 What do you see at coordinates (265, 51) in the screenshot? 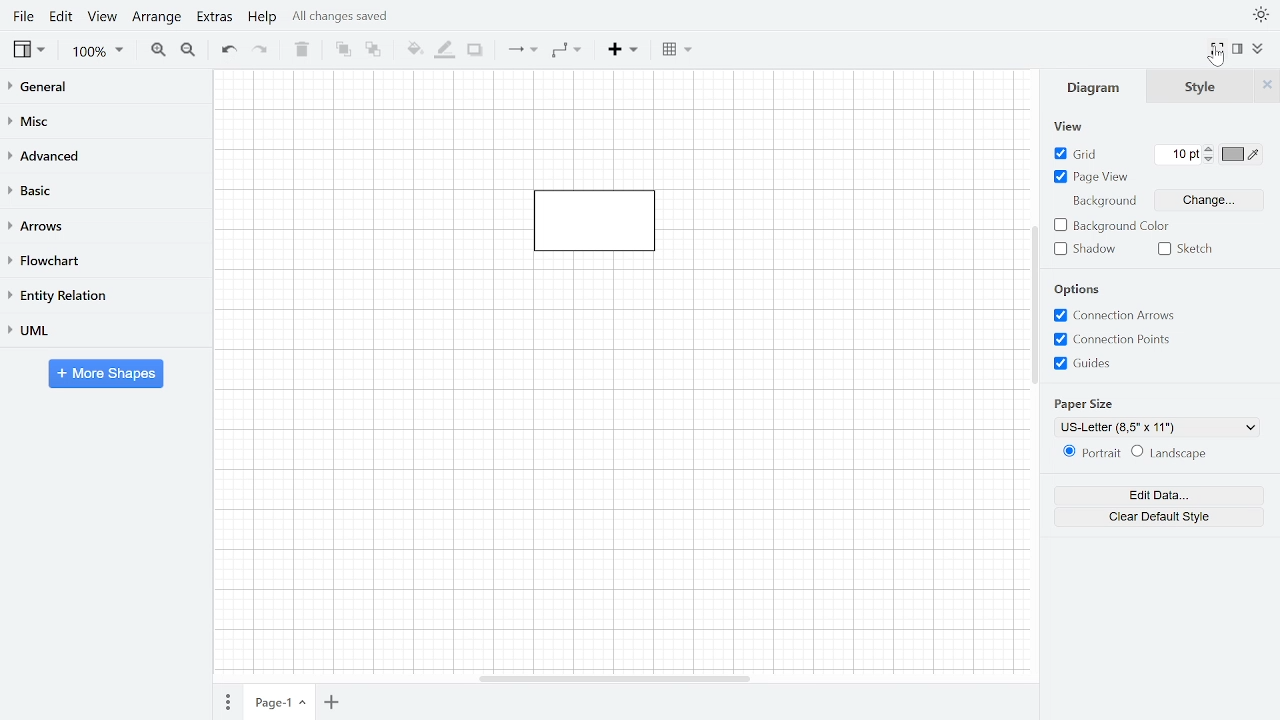
I see `Redo` at bounding box center [265, 51].